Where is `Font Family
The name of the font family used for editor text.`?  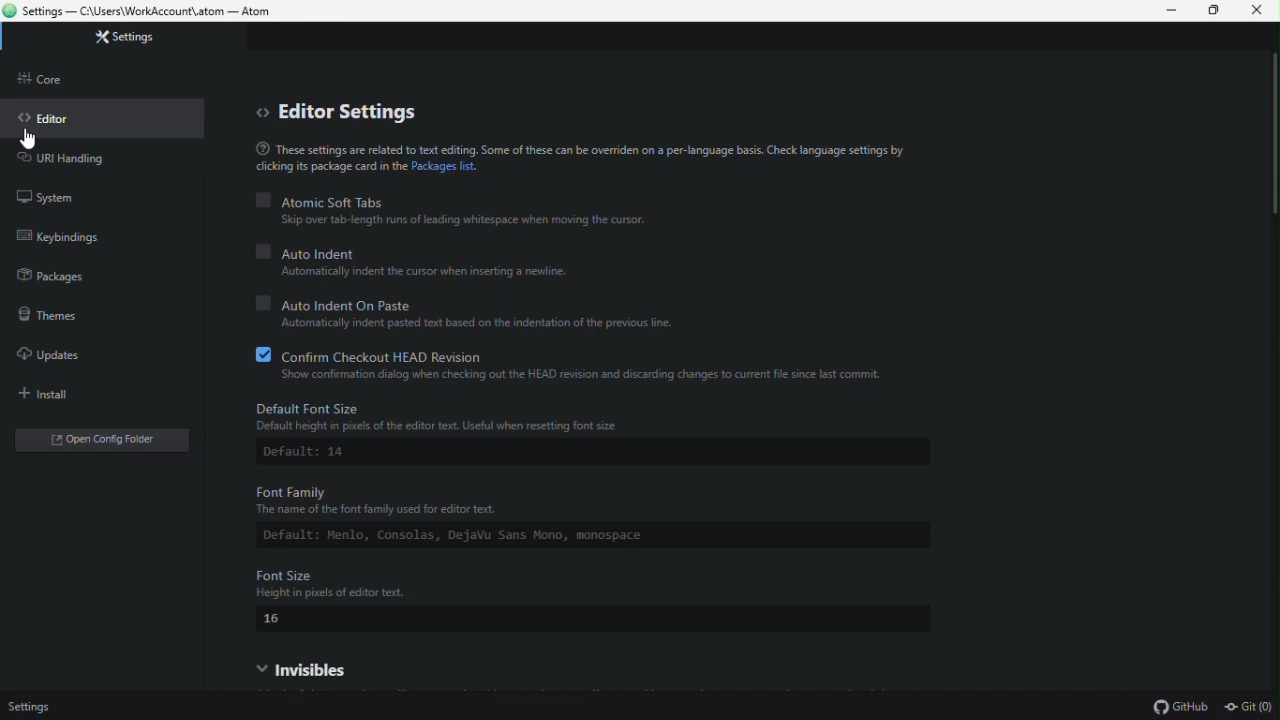
Font Family
The name of the font family used for editor text. is located at coordinates (545, 501).